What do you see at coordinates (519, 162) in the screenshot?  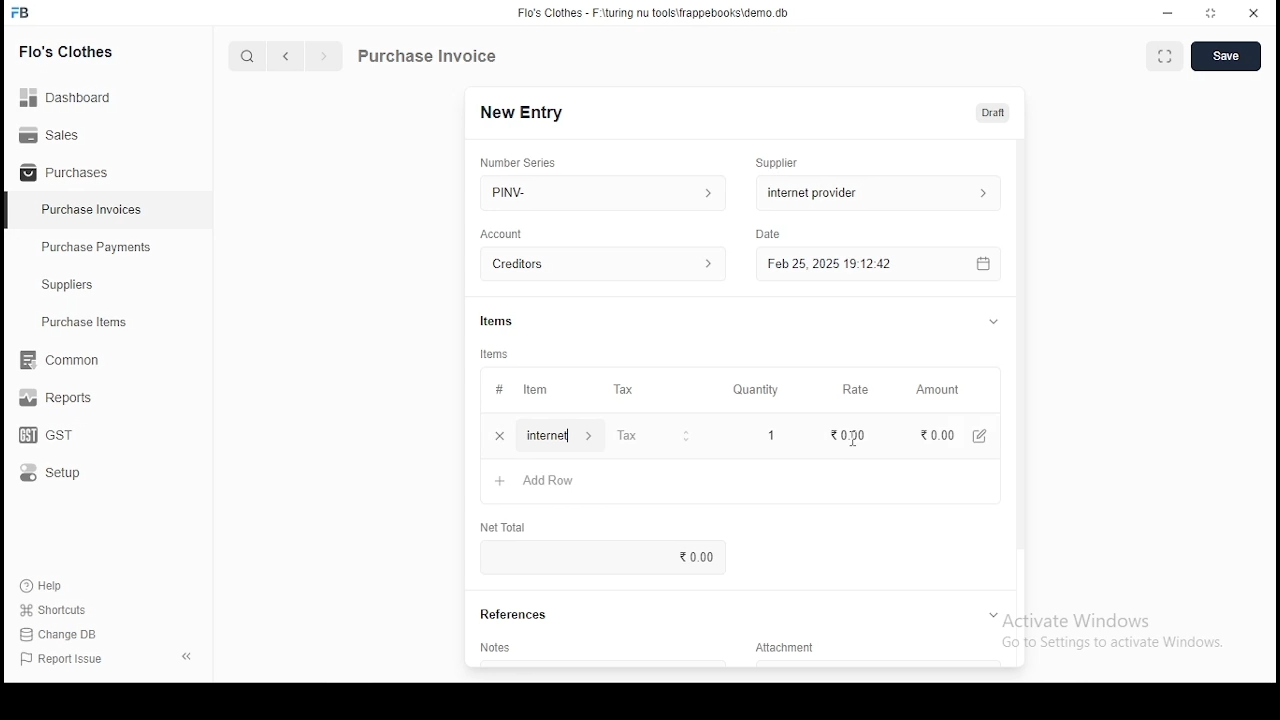 I see `number series` at bounding box center [519, 162].